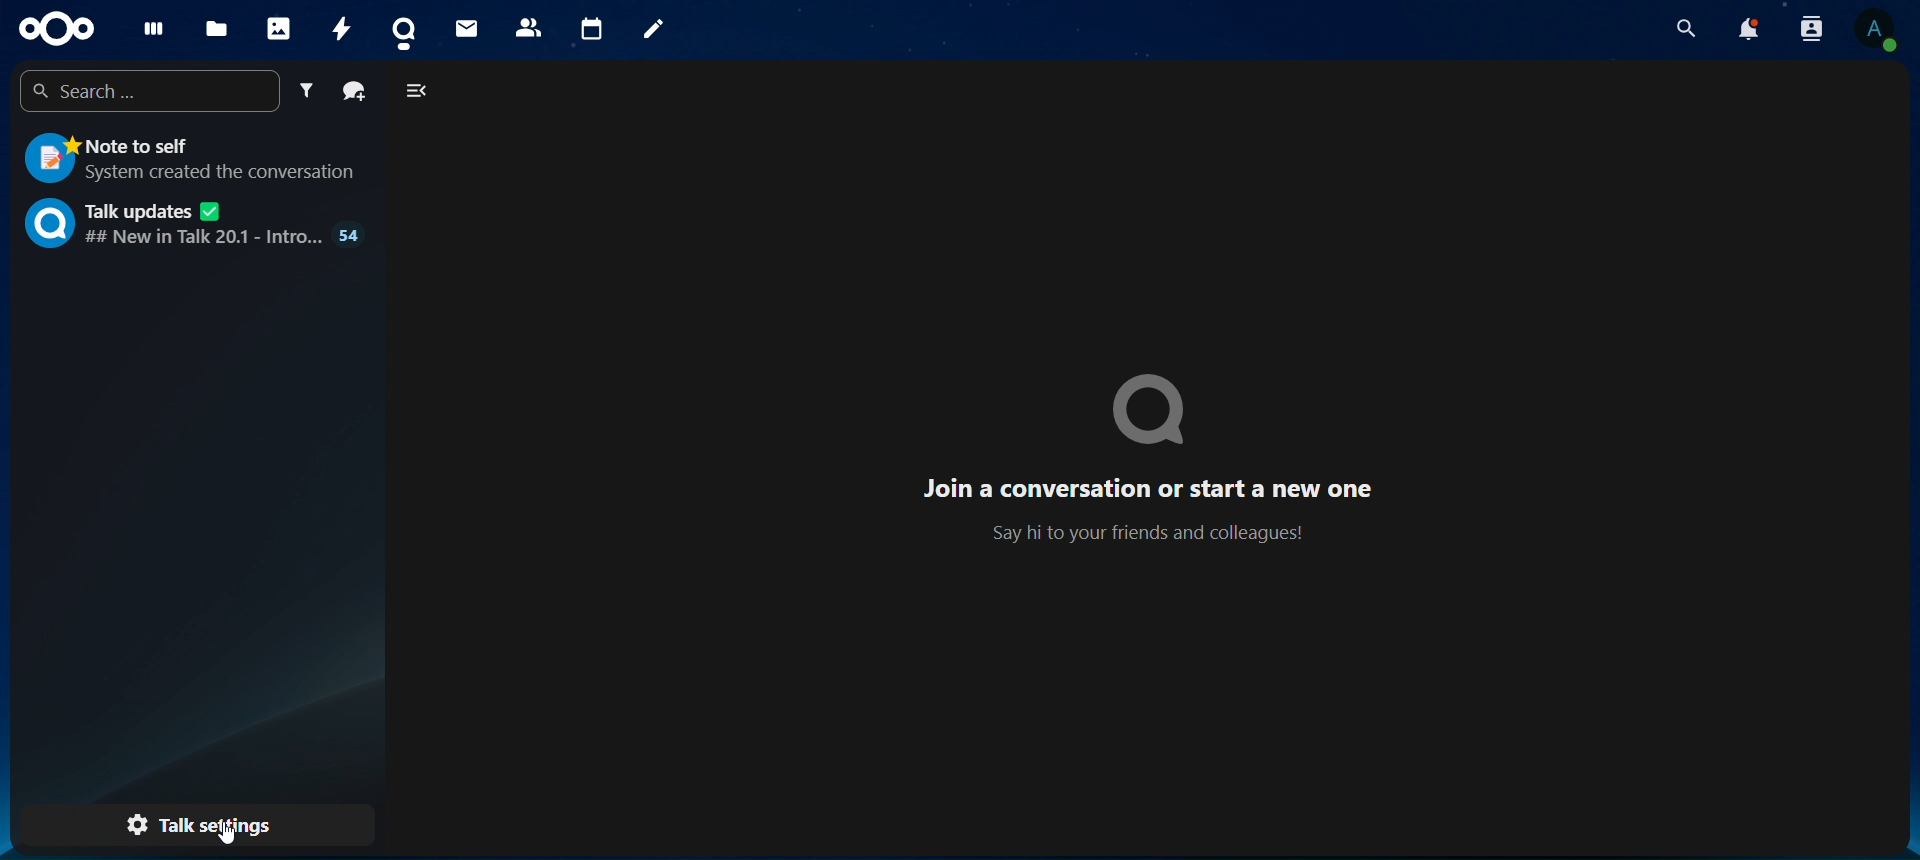 This screenshot has width=1920, height=860. I want to click on dashboard, so click(147, 28).